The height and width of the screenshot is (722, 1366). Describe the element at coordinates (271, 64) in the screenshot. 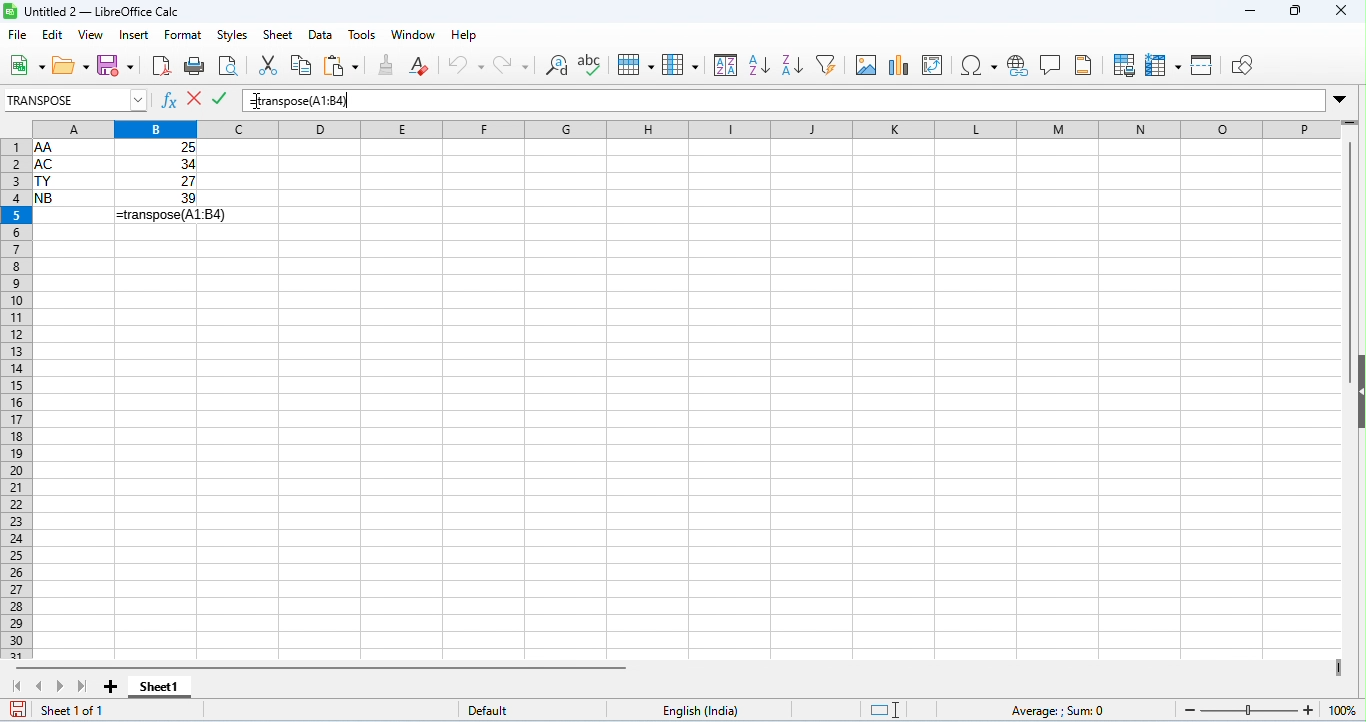

I see `cut` at that location.